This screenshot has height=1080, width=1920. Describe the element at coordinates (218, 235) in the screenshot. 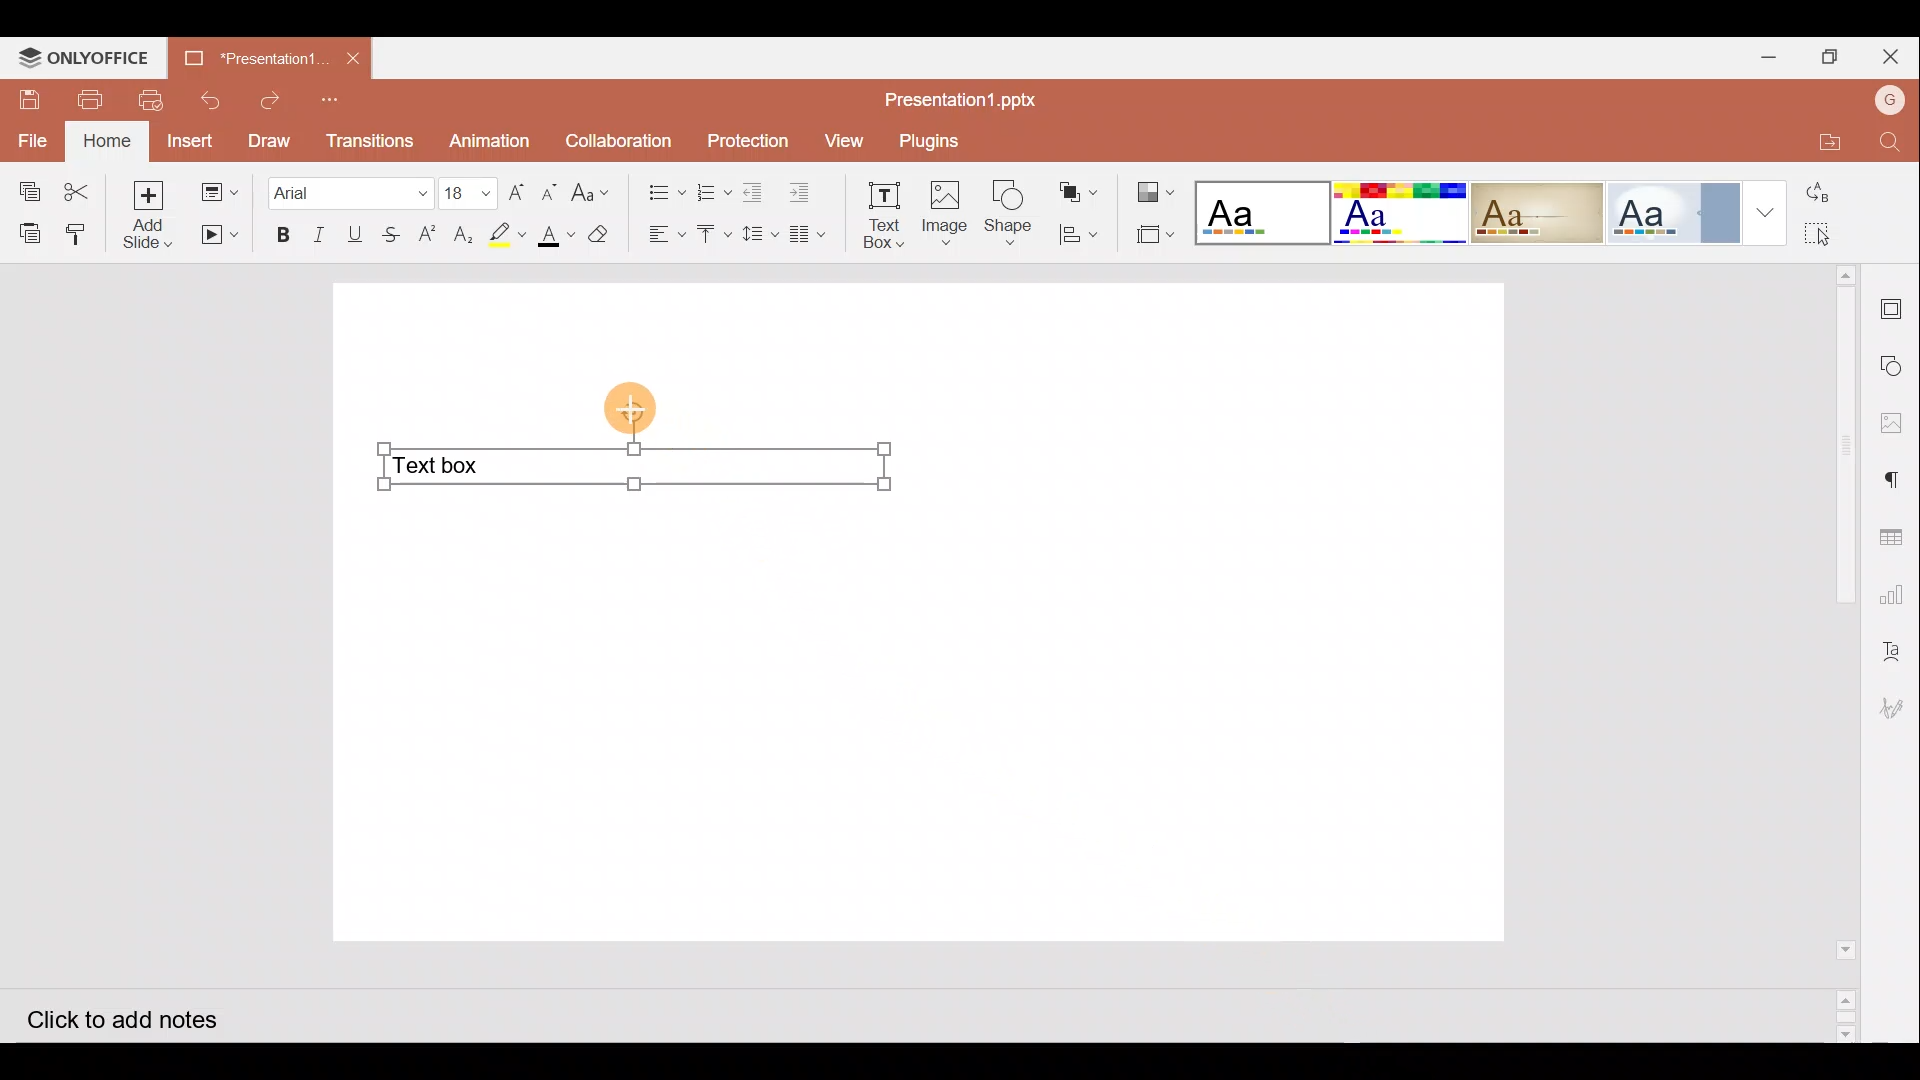

I see `Start slideshow` at that location.